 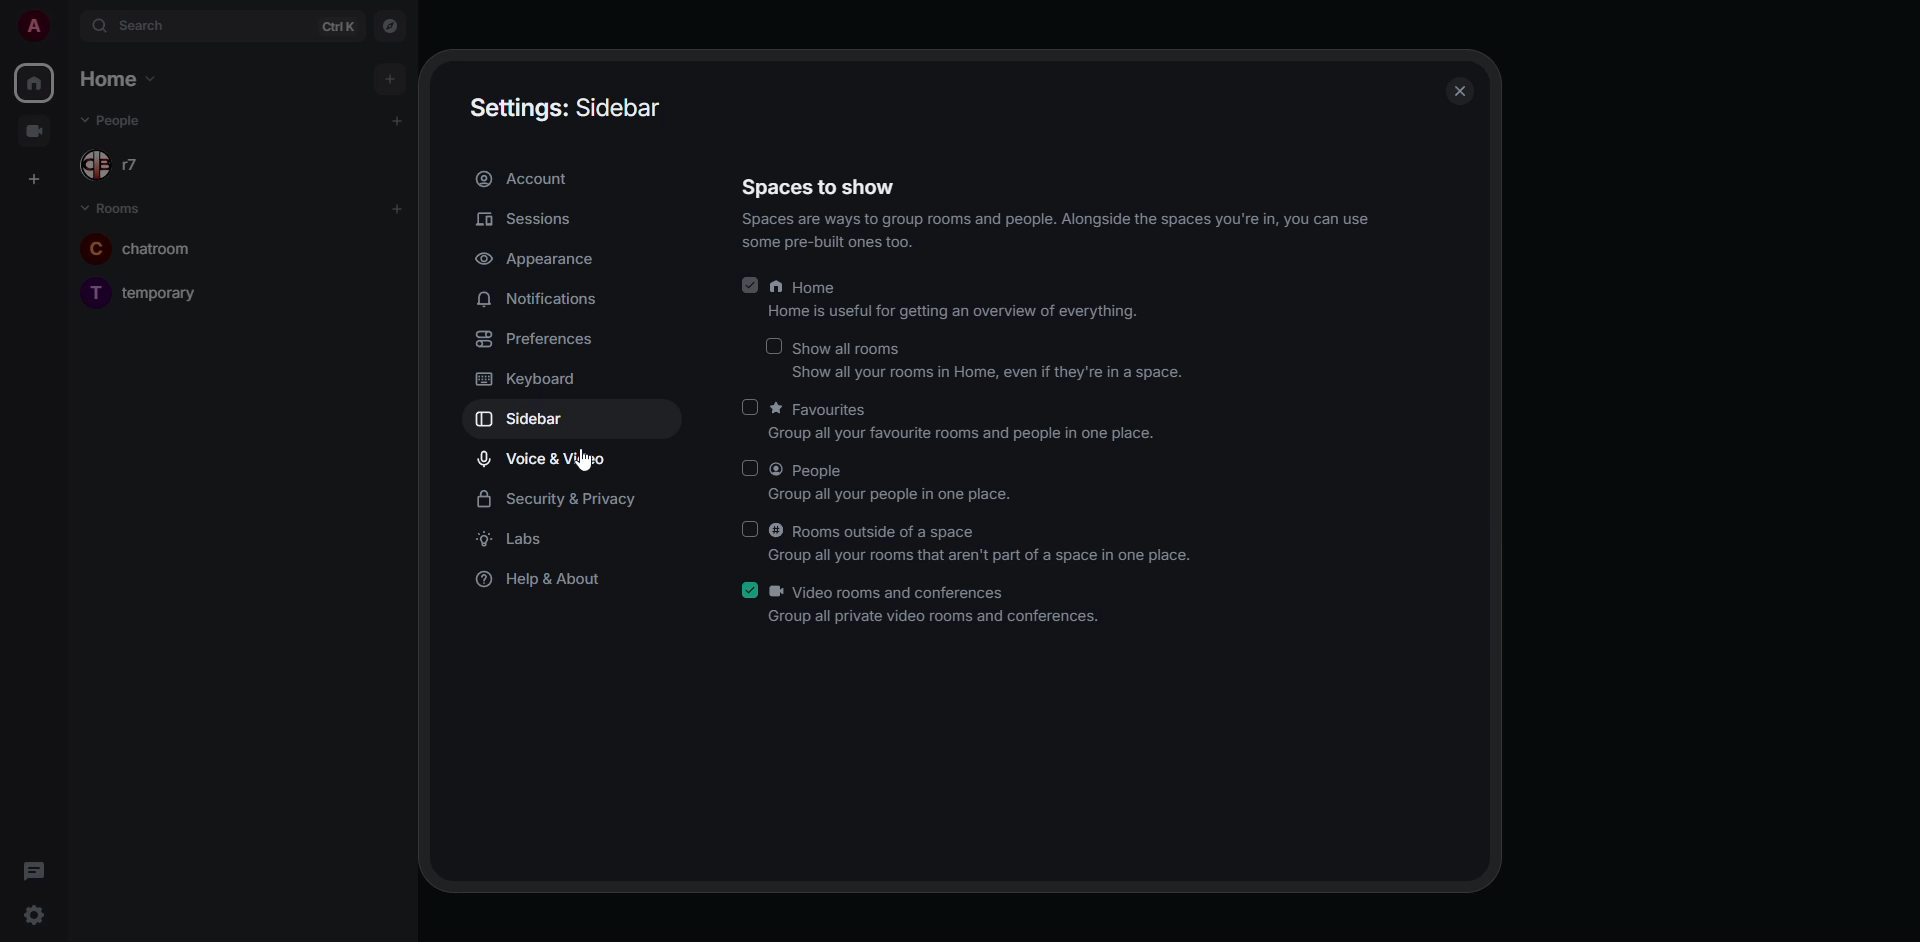 I want to click on enabled, so click(x=747, y=589).